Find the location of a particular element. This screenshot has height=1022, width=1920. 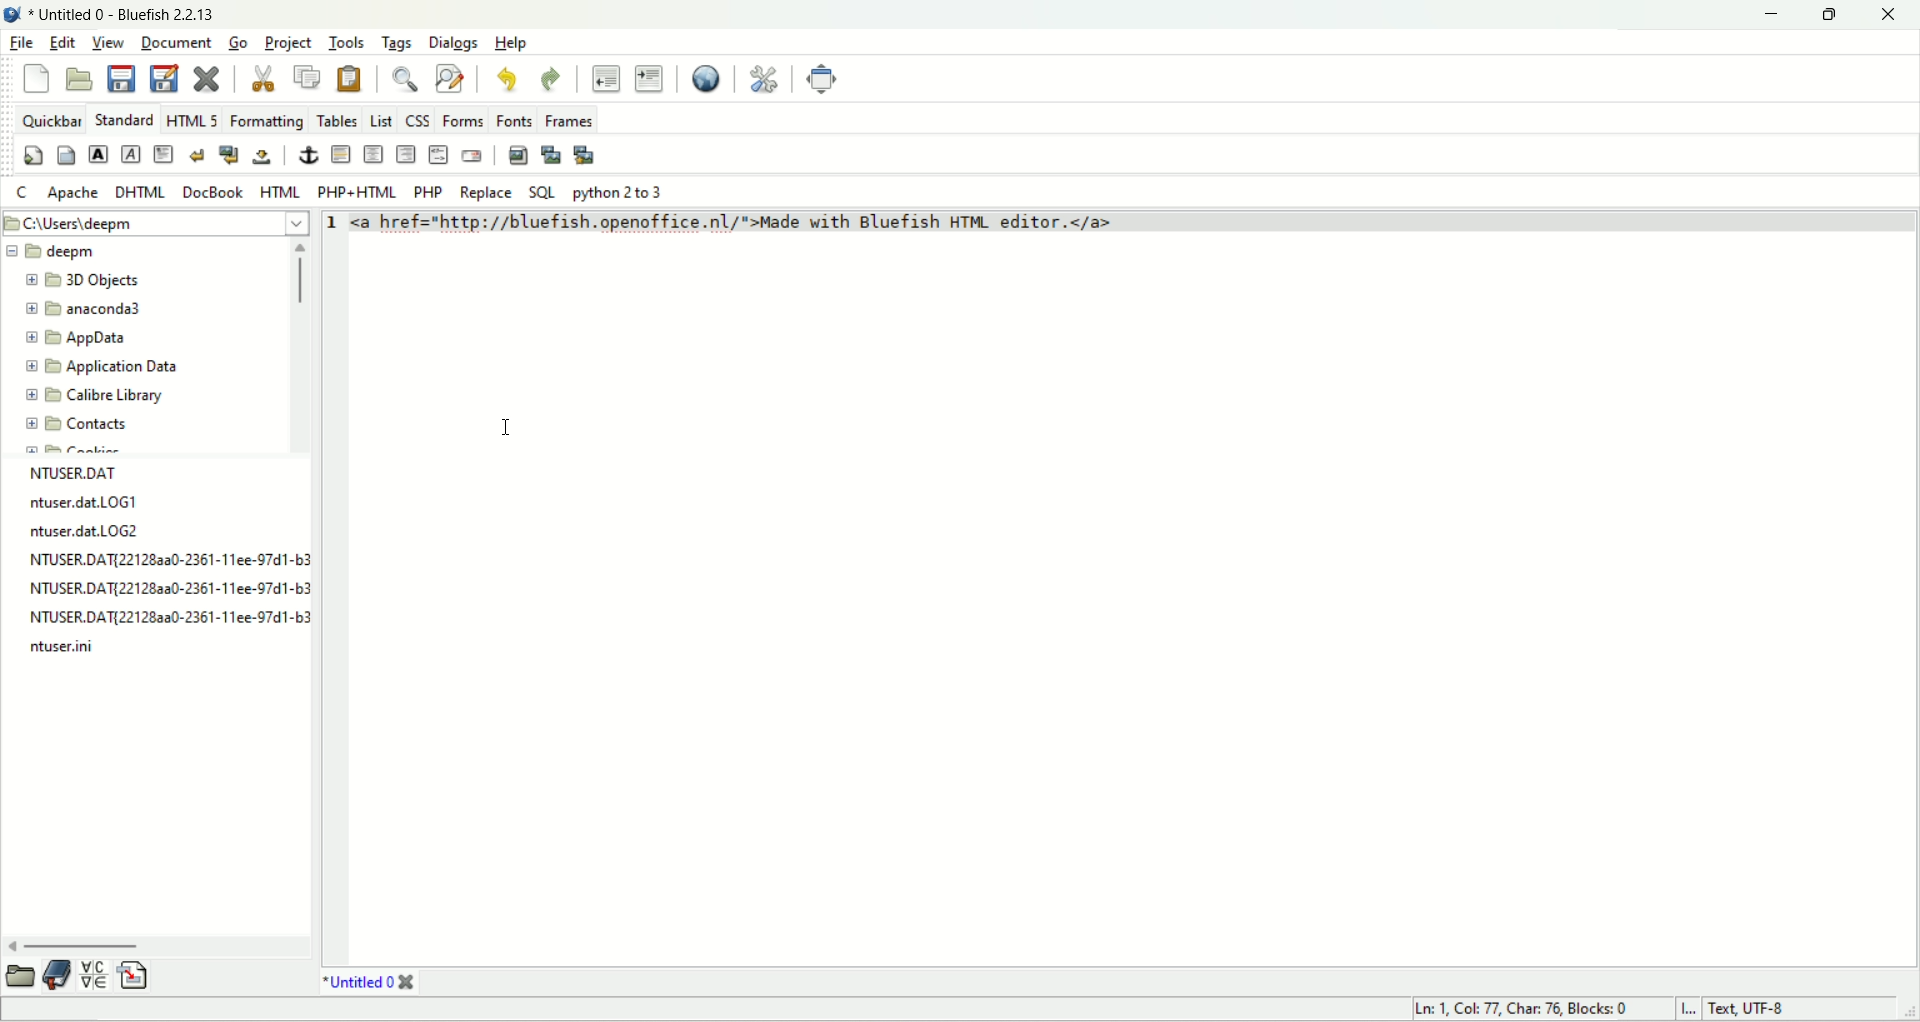

line number is located at coordinates (336, 223).